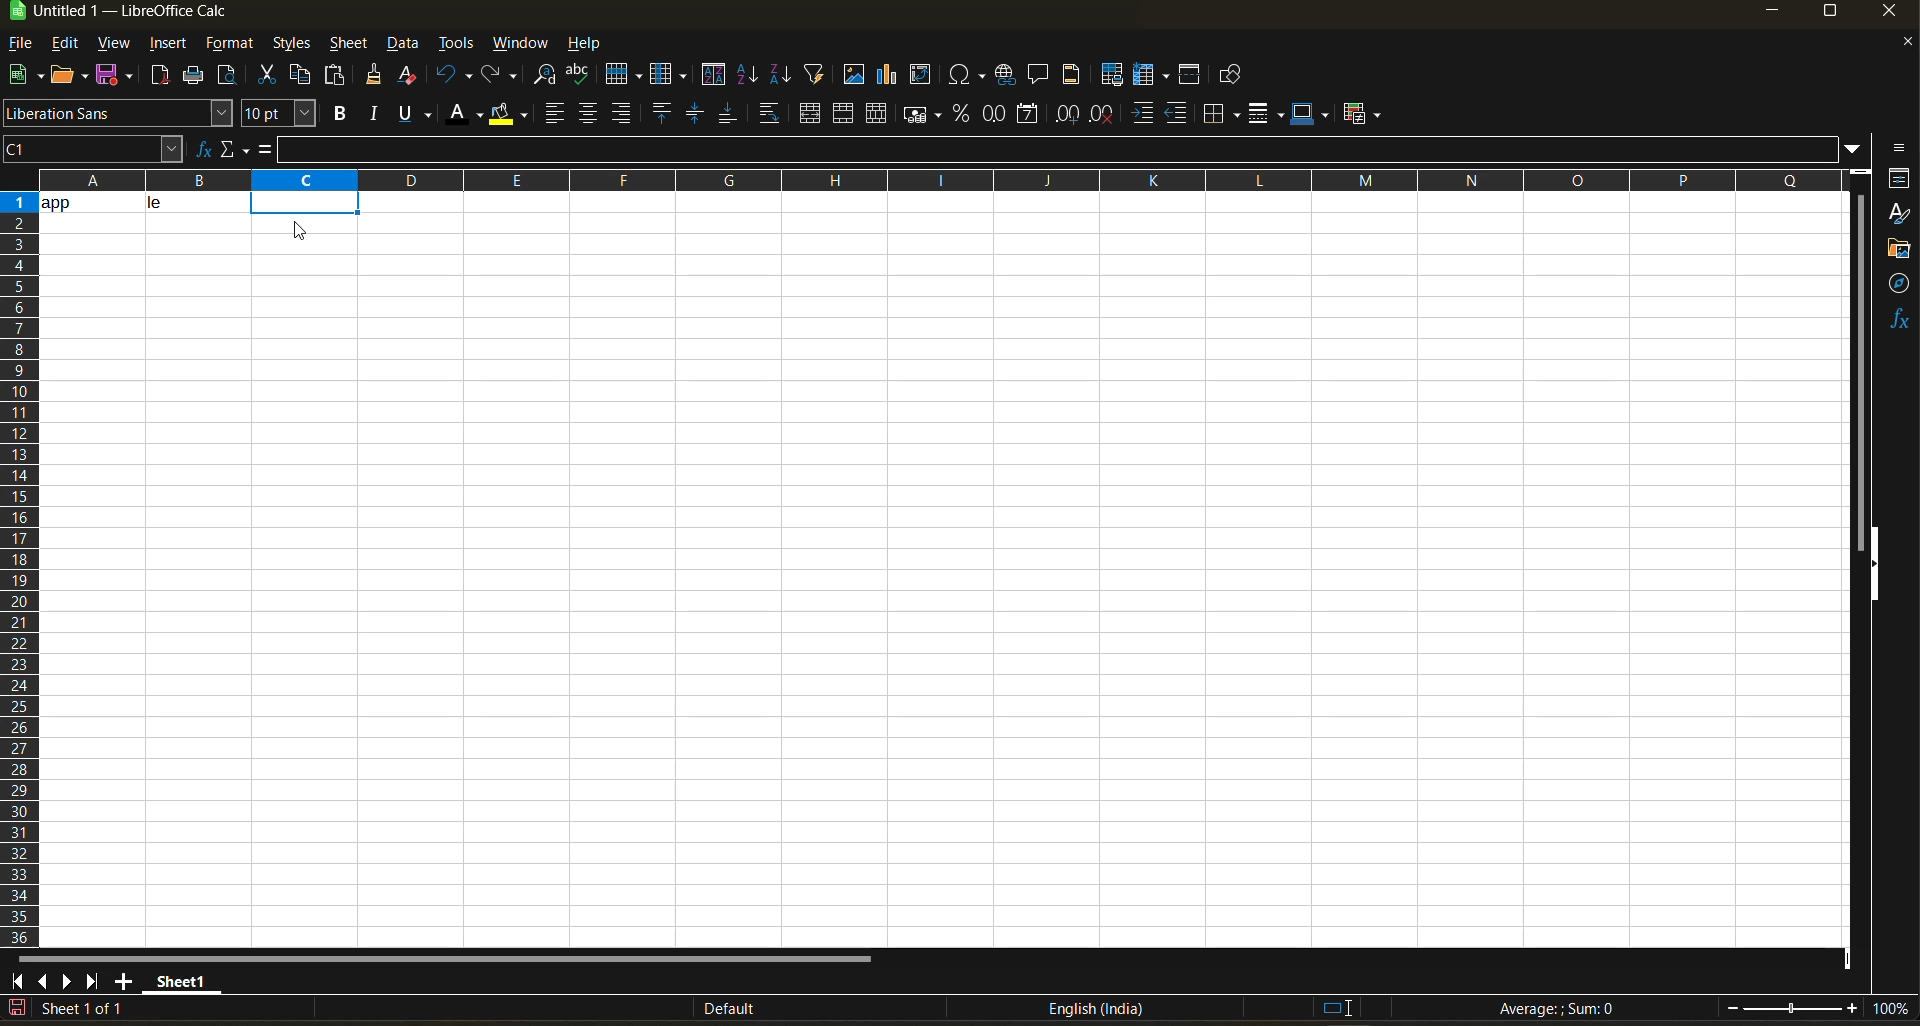 Image resolution: width=1920 pixels, height=1026 pixels. I want to click on sheet, so click(348, 43).